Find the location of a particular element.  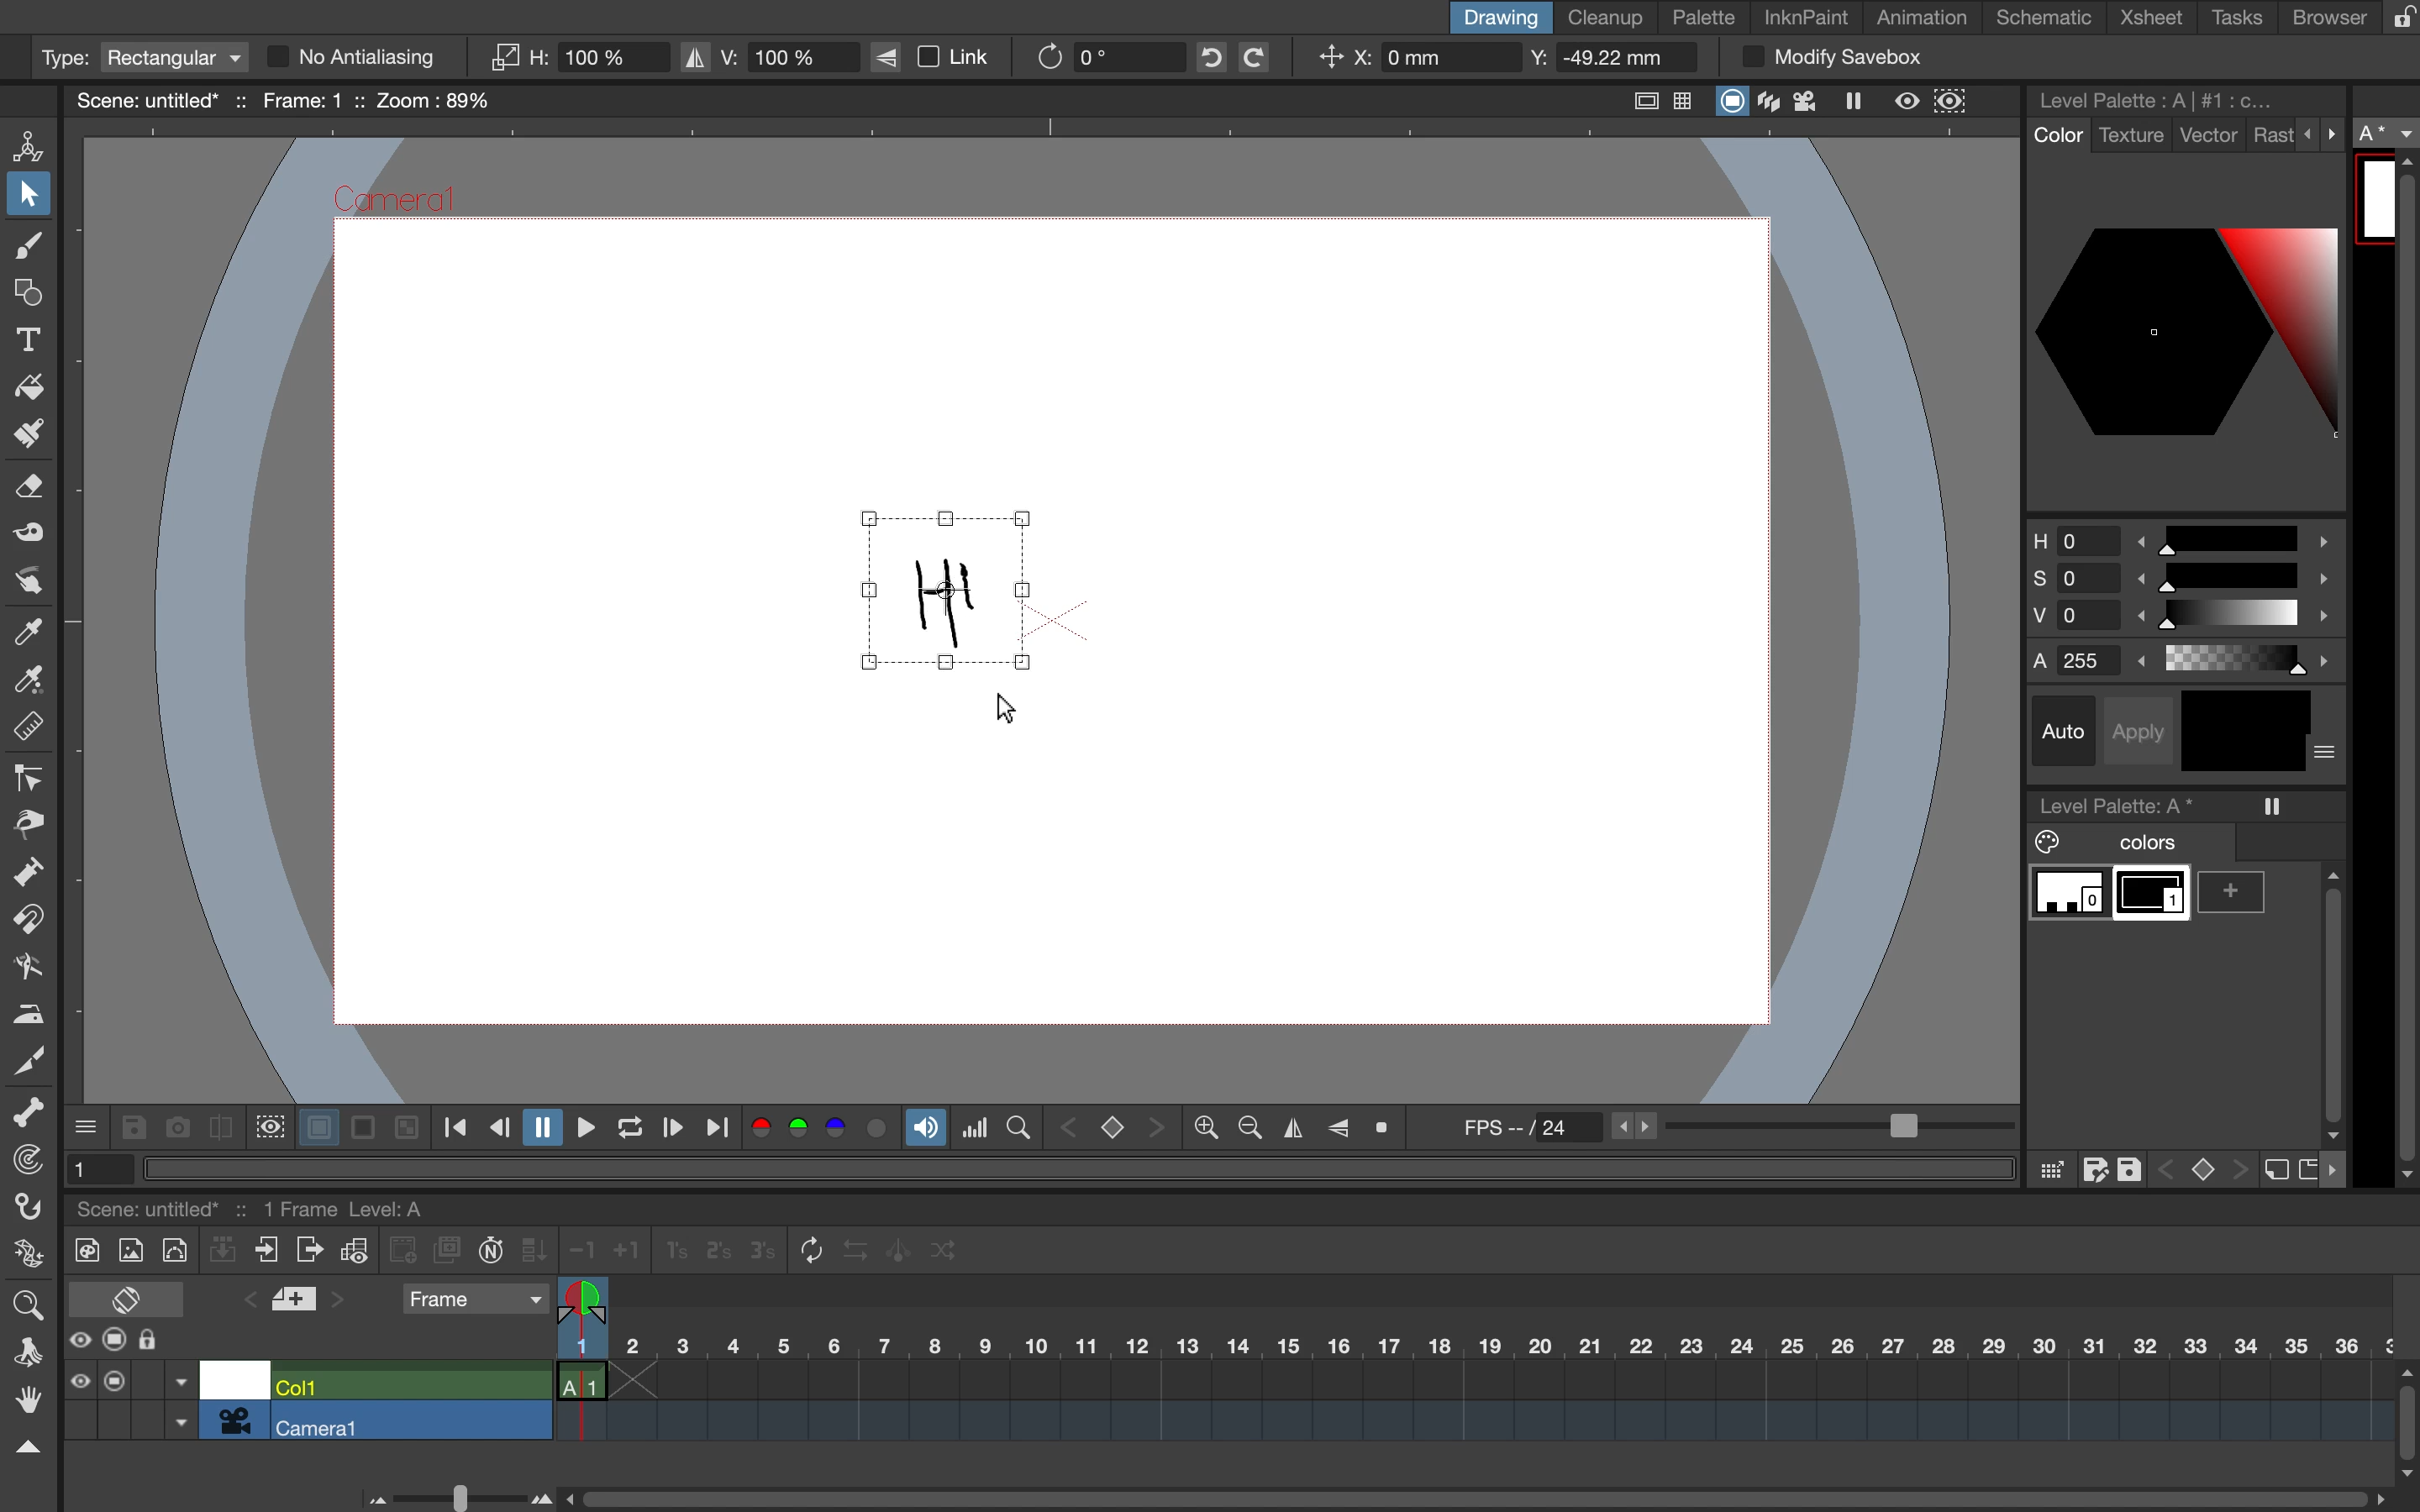

lock toggle all is located at coordinates (167, 1341).